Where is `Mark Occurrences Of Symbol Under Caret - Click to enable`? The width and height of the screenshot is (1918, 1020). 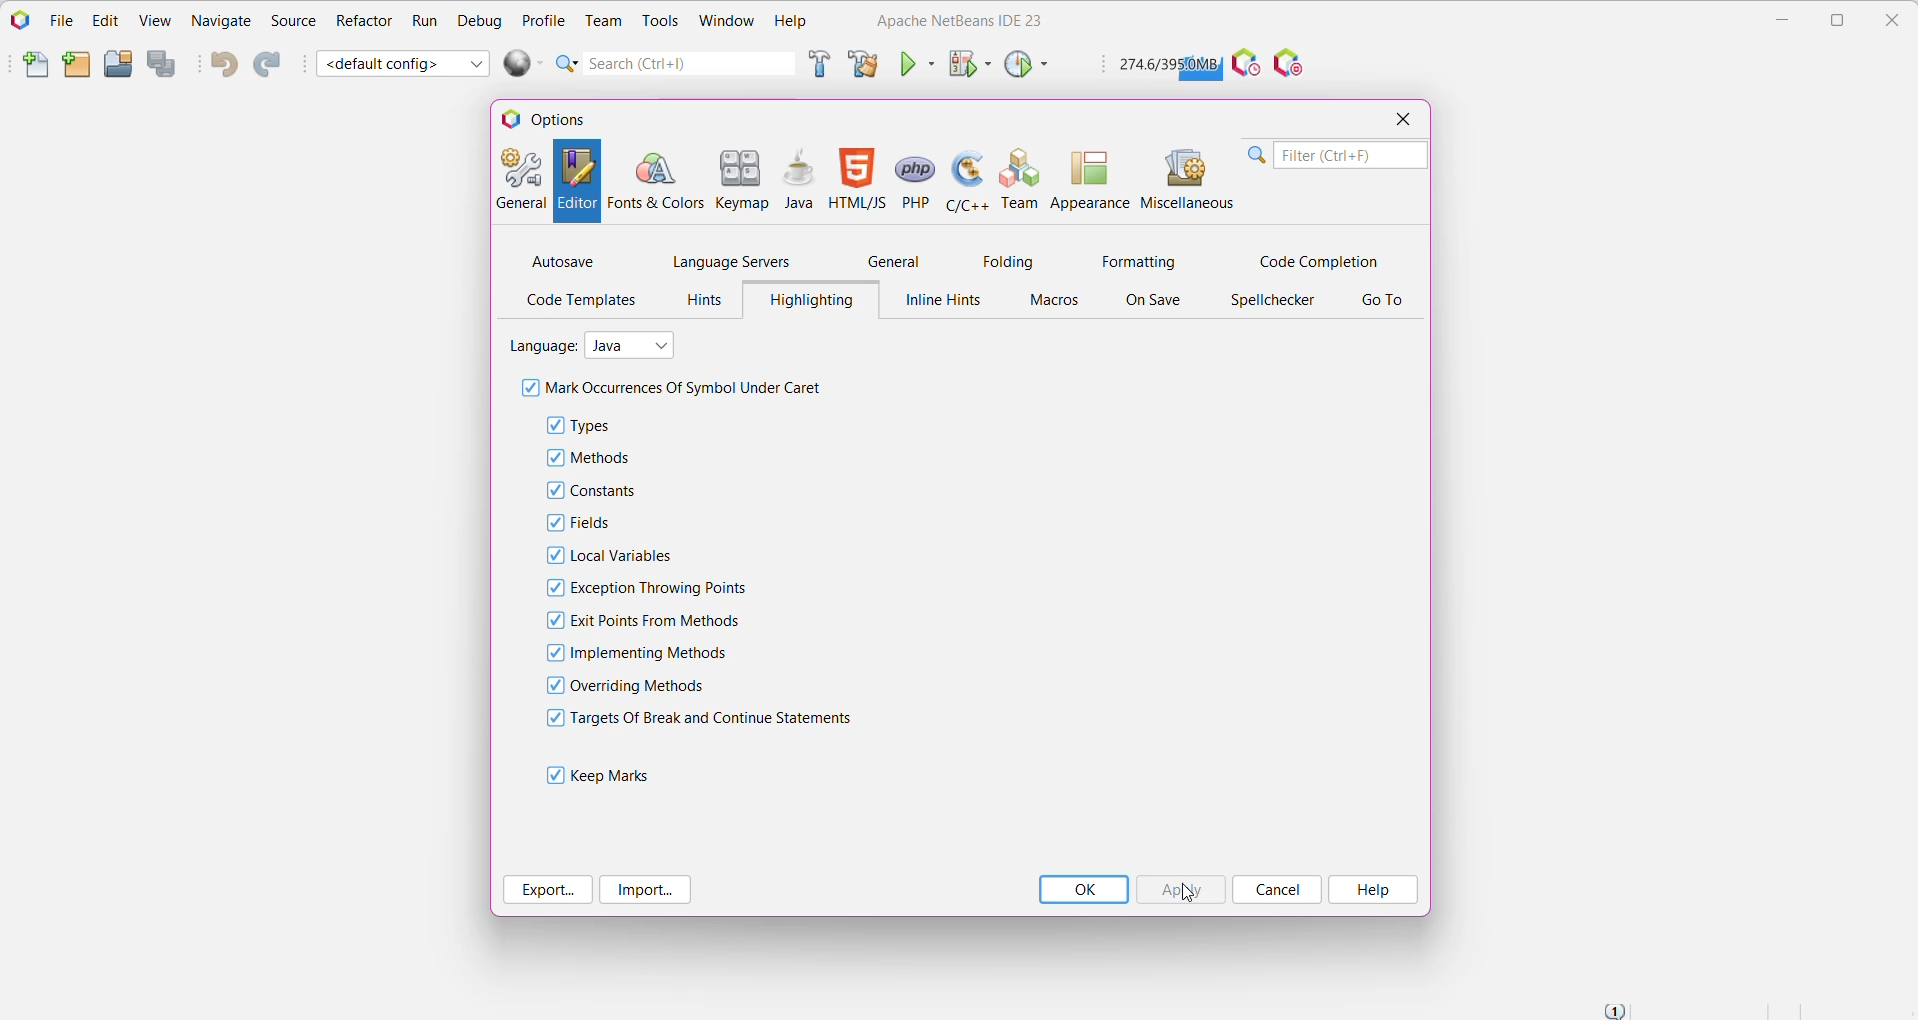 Mark Occurrences Of Symbol Under Caret - Click to enable is located at coordinates (693, 388).